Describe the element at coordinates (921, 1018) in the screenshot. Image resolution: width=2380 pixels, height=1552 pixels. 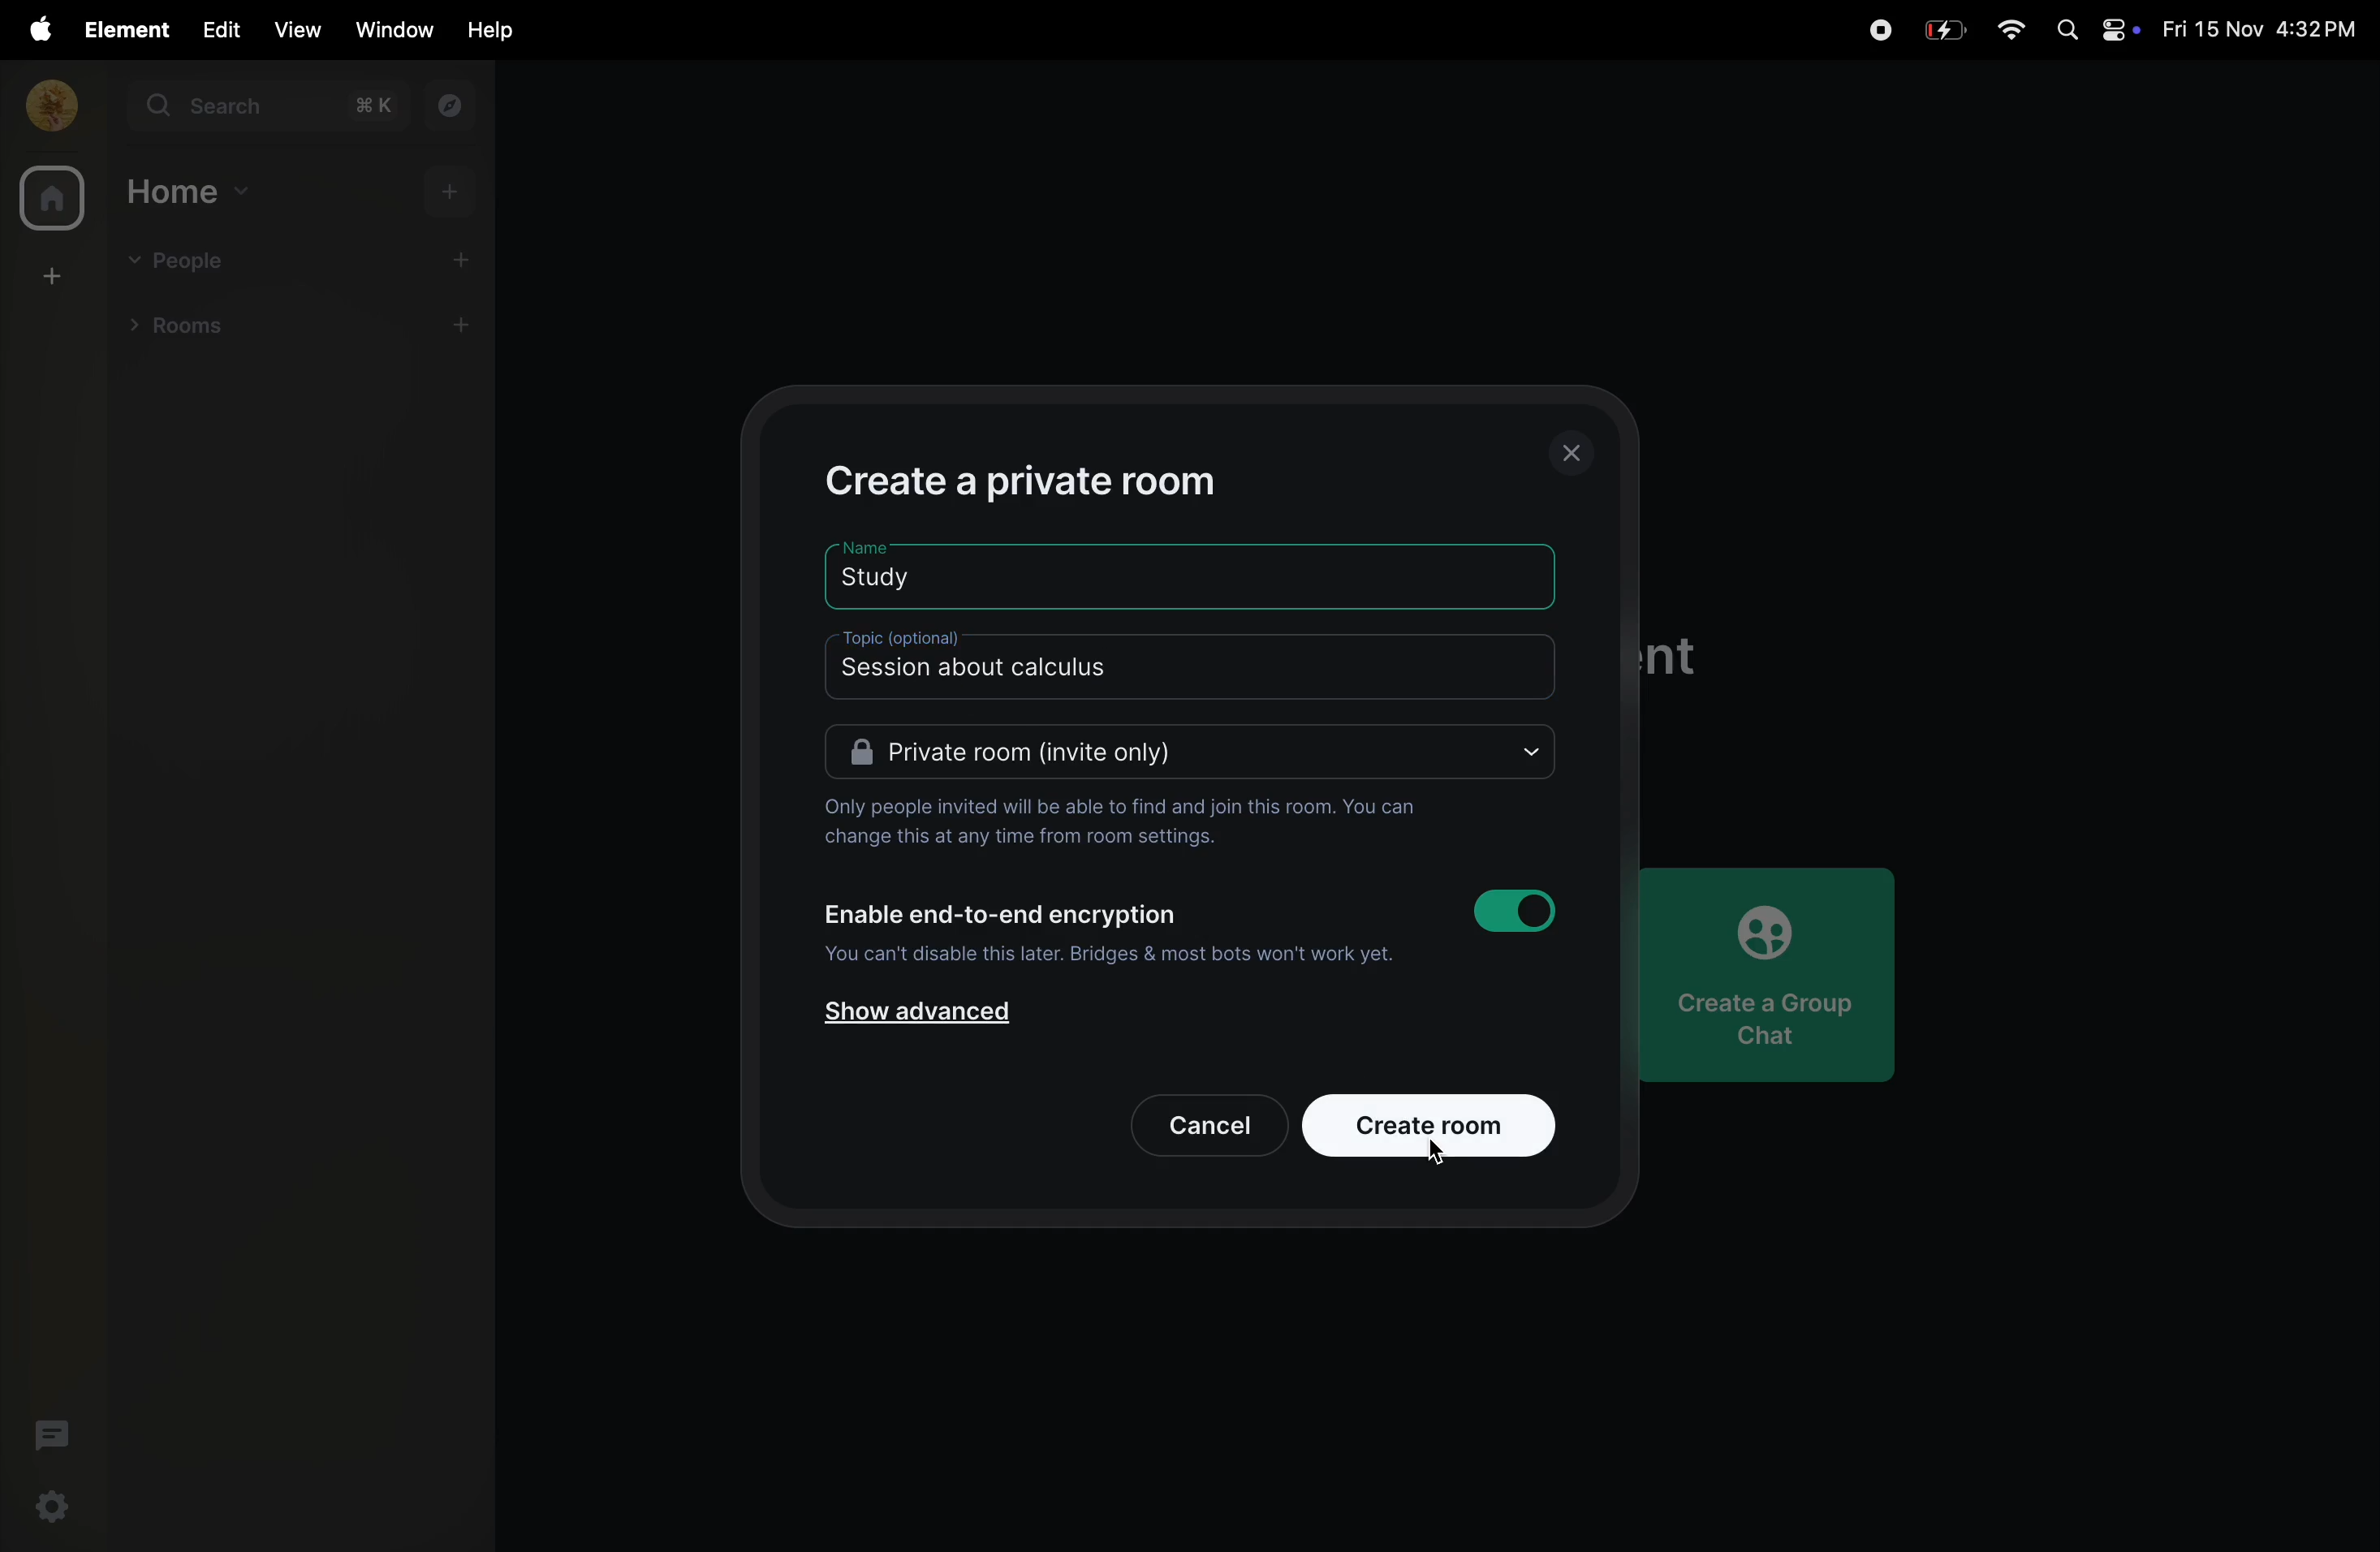
I see `show advanced` at that location.